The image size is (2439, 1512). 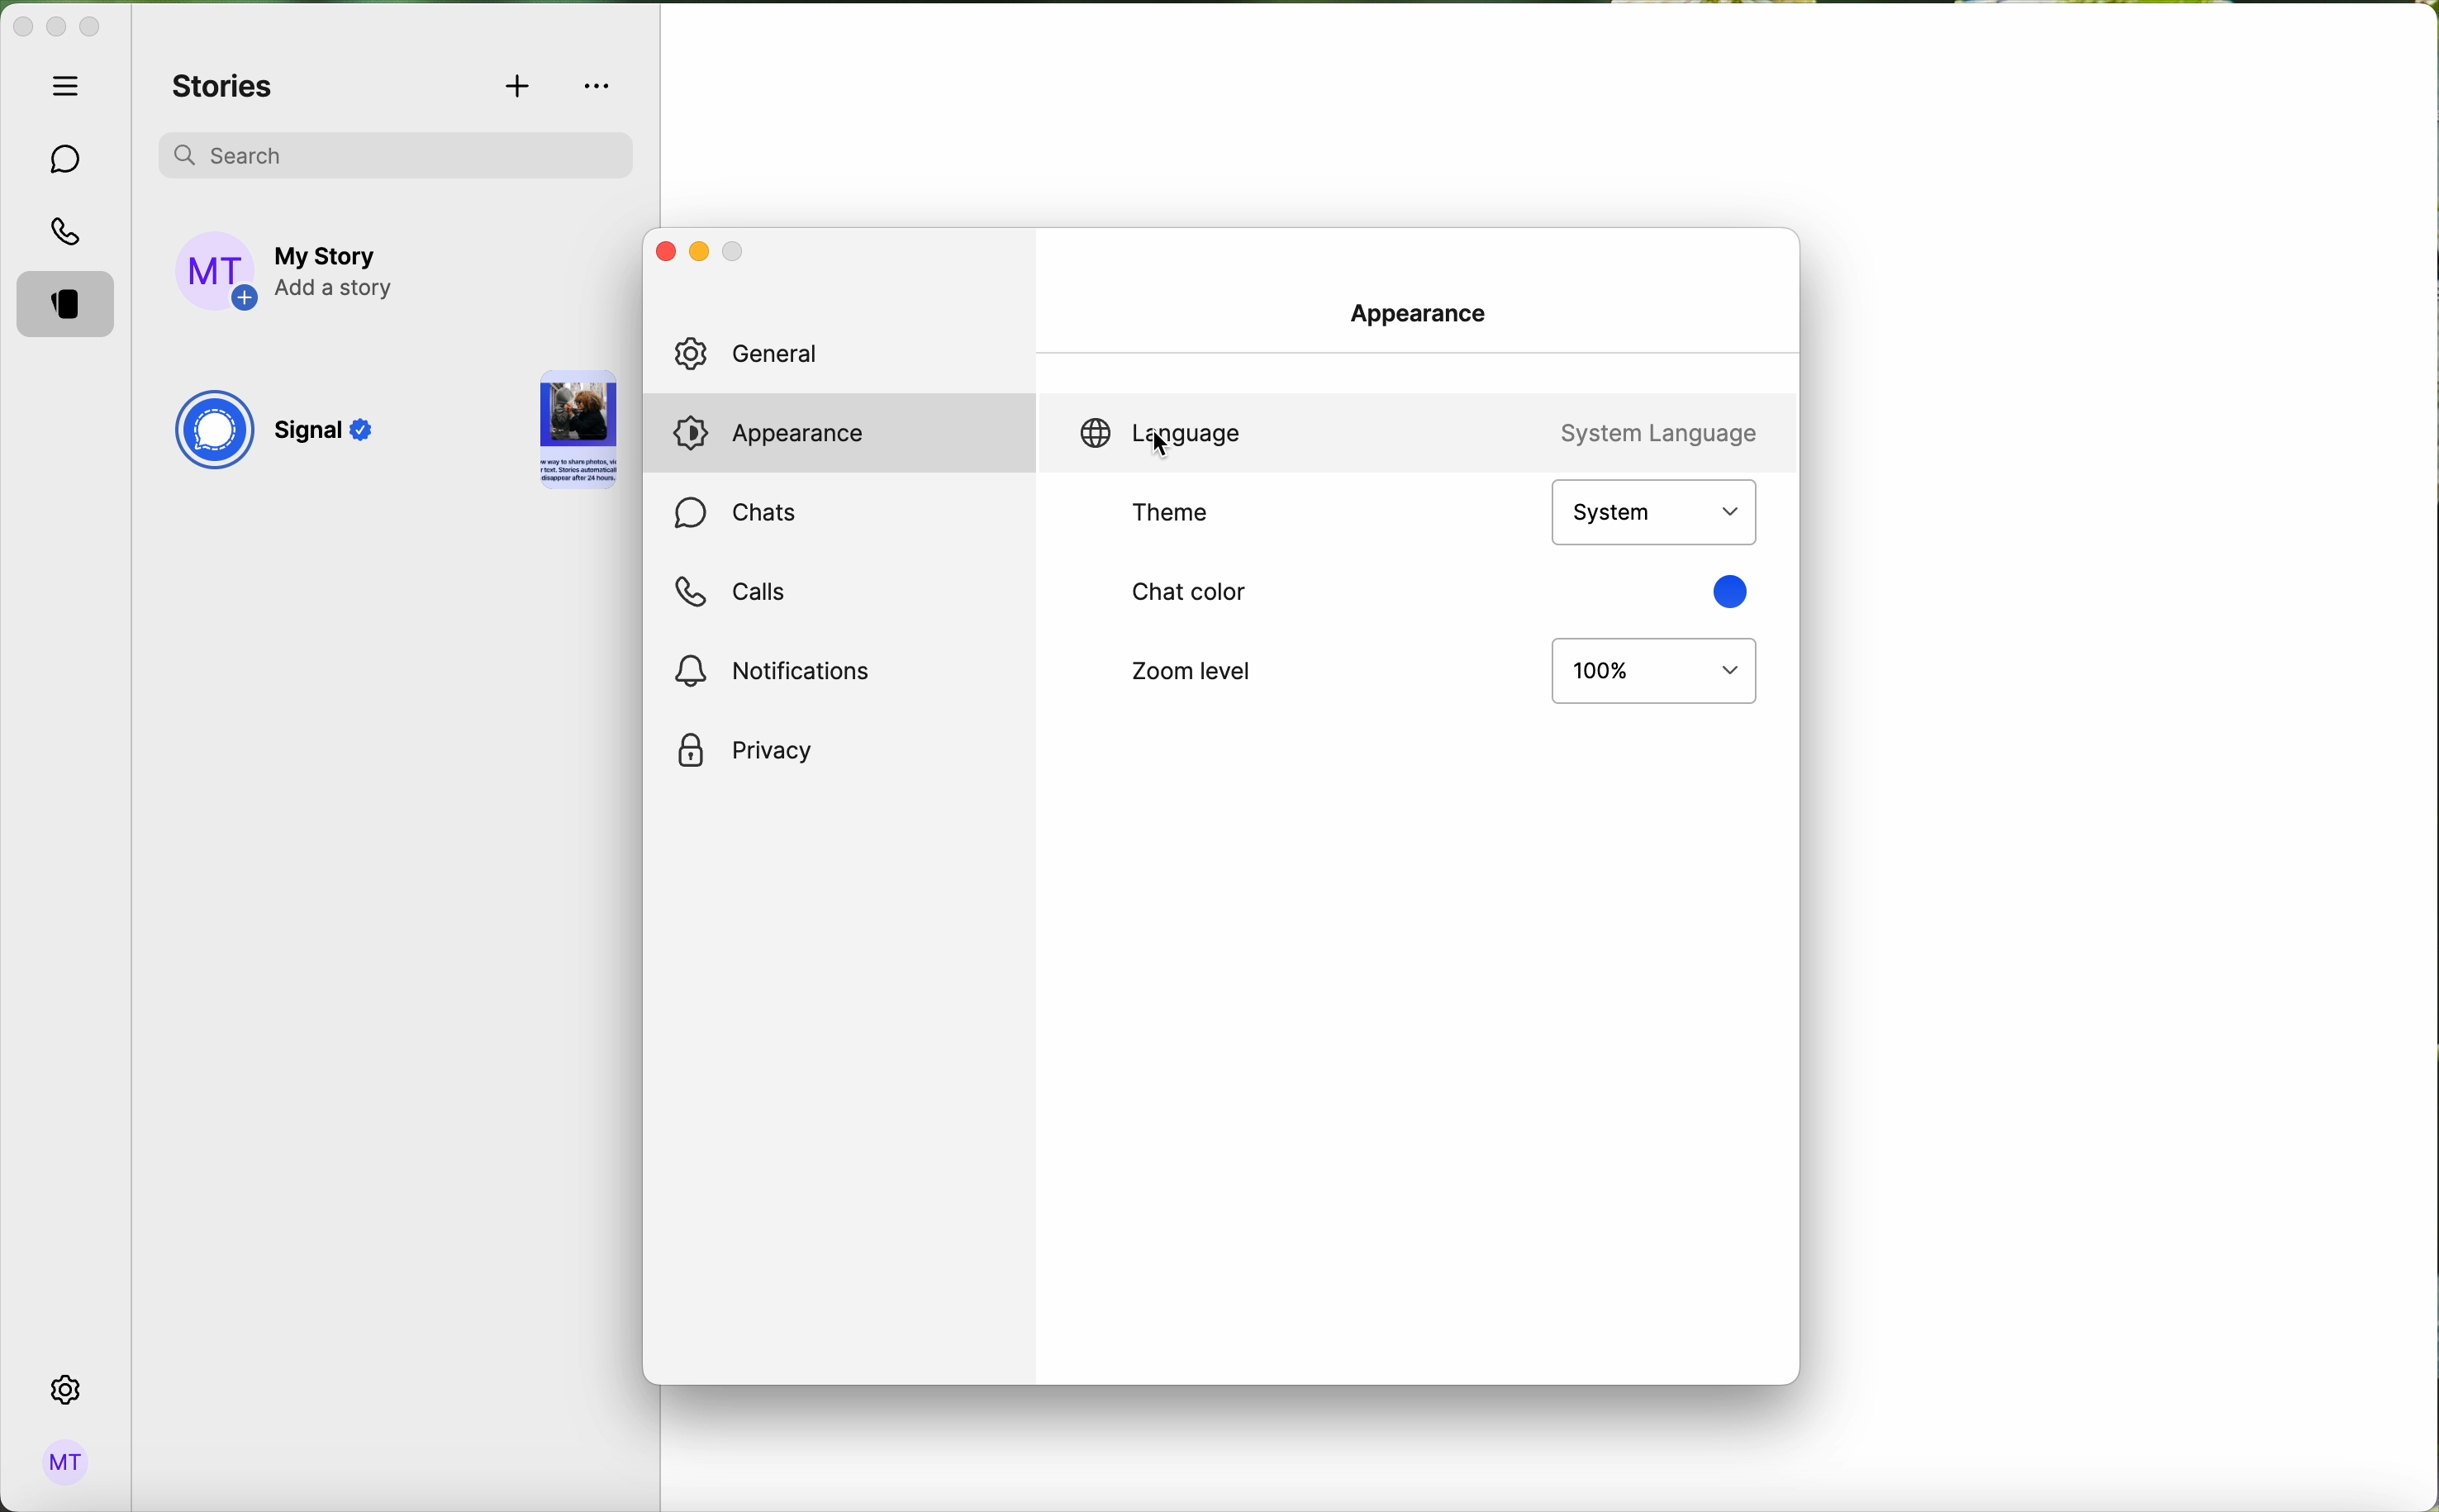 What do you see at coordinates (696, 255) in the screenshot?
I see `minimize` at bounding box center [696, 255].